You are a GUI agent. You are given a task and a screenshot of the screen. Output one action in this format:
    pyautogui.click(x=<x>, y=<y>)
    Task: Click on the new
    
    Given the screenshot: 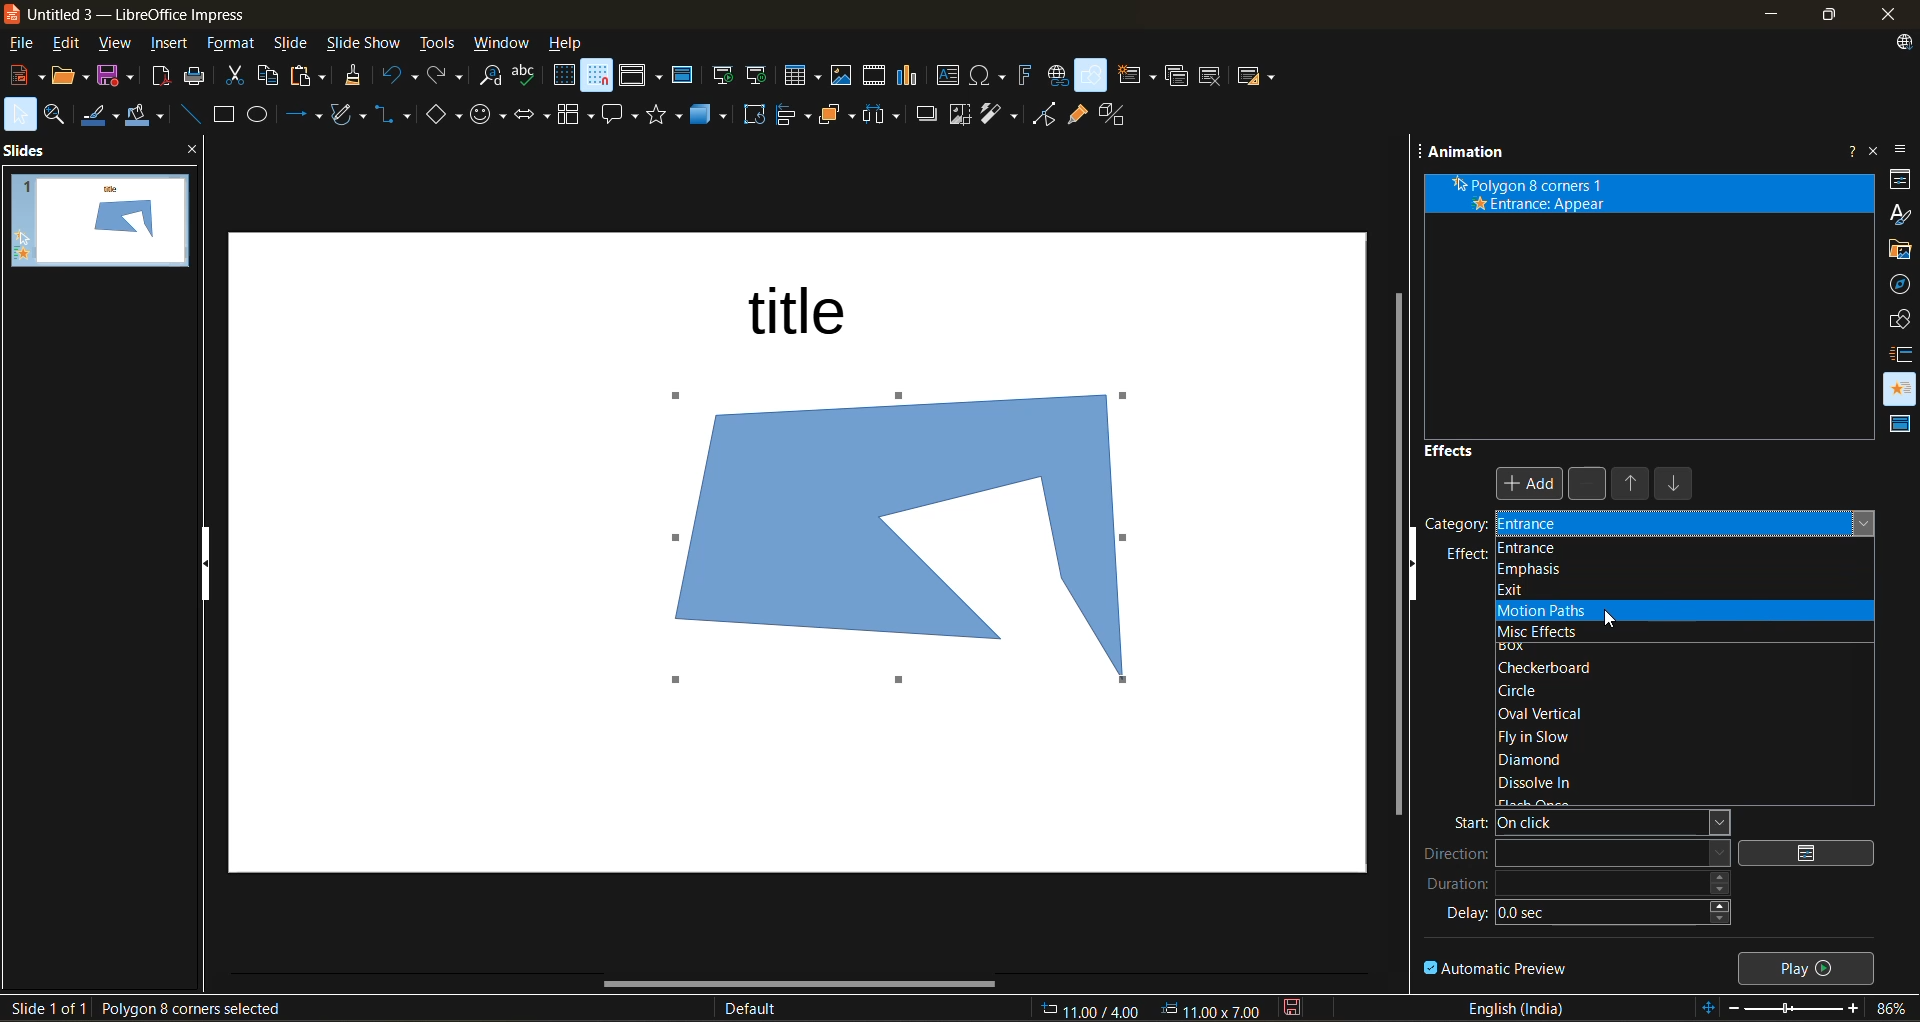 What is the action you would take?
    pyautogui.click(x=24, y=75)
    